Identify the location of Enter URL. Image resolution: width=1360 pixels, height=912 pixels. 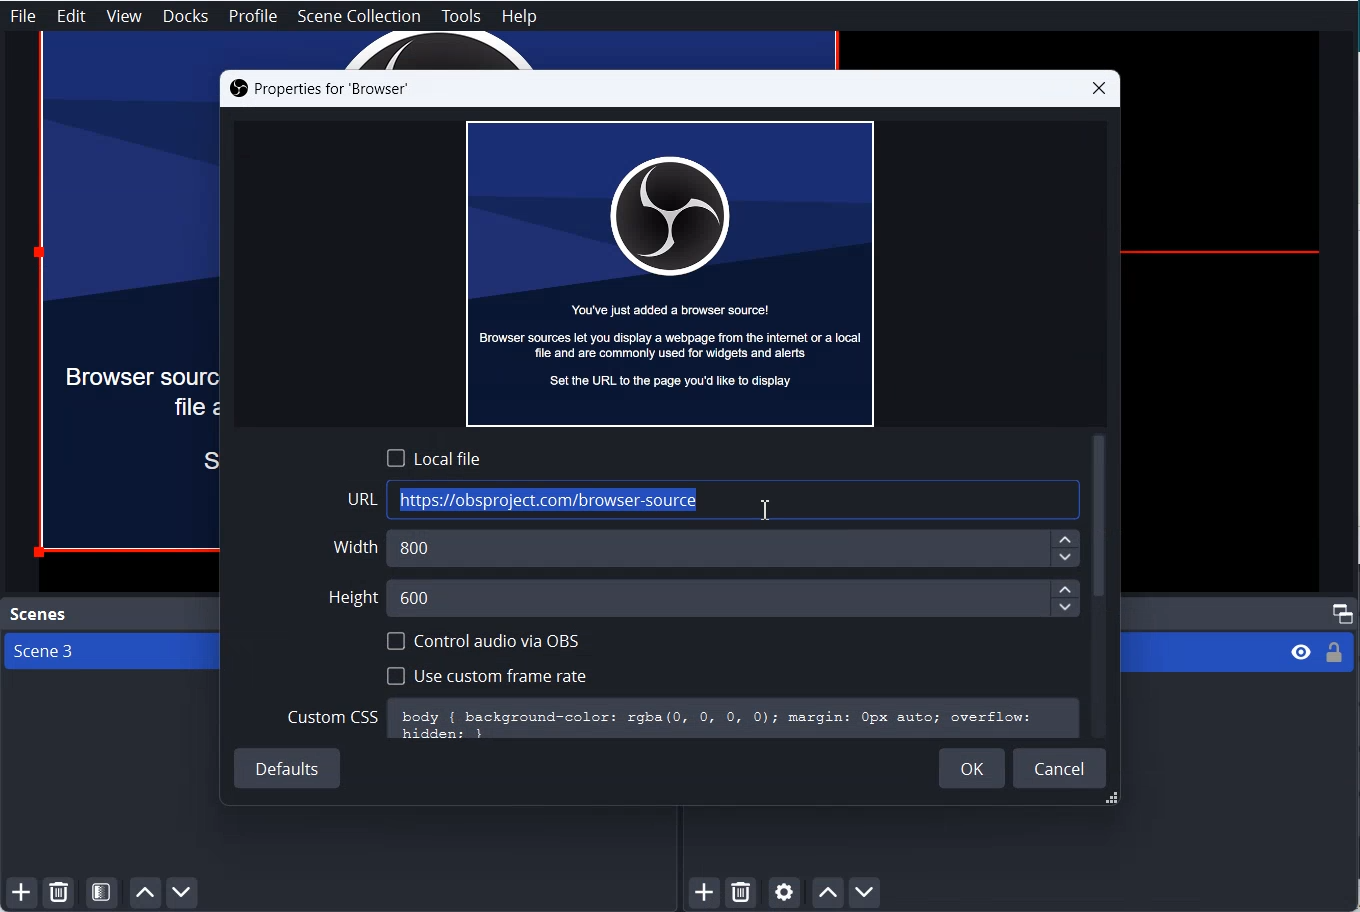
(714, 500).